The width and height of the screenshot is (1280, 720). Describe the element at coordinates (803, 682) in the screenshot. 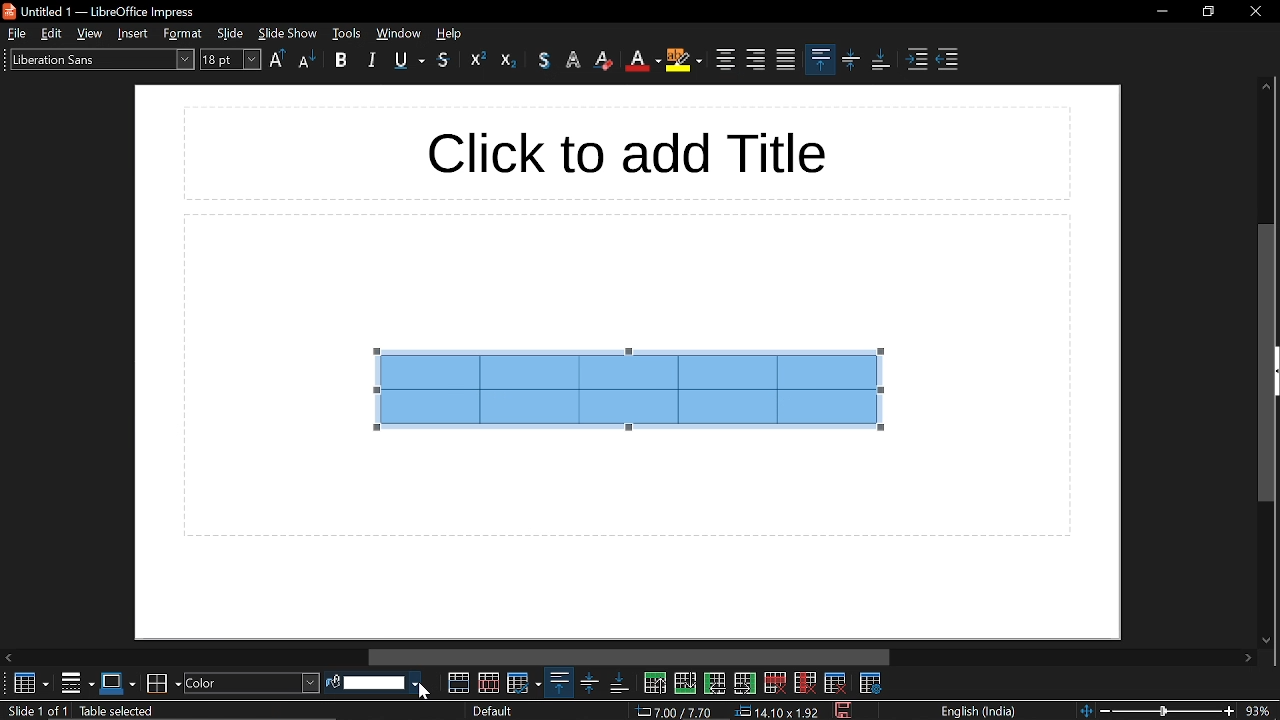

I see `delete column` at that location.